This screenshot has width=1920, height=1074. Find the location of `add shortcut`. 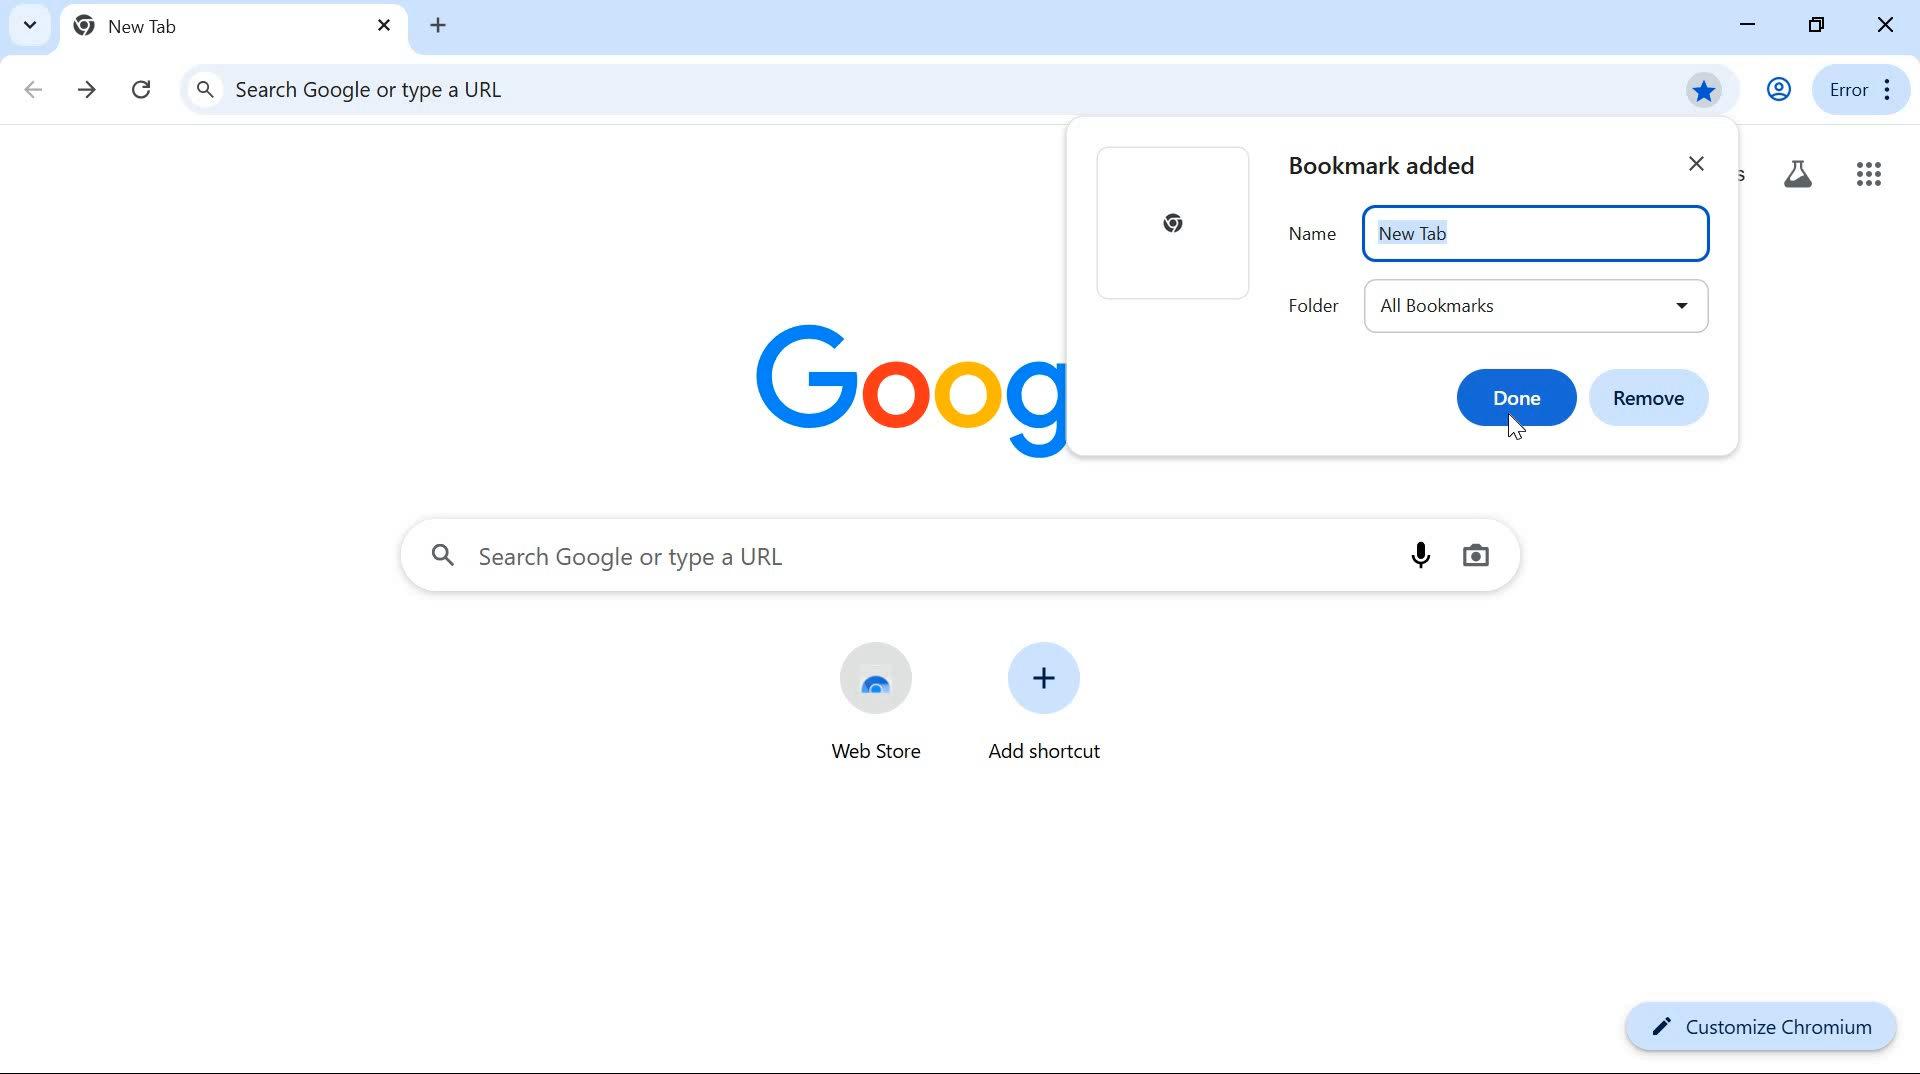

add shortcut is located at coordinates (1043, 702).